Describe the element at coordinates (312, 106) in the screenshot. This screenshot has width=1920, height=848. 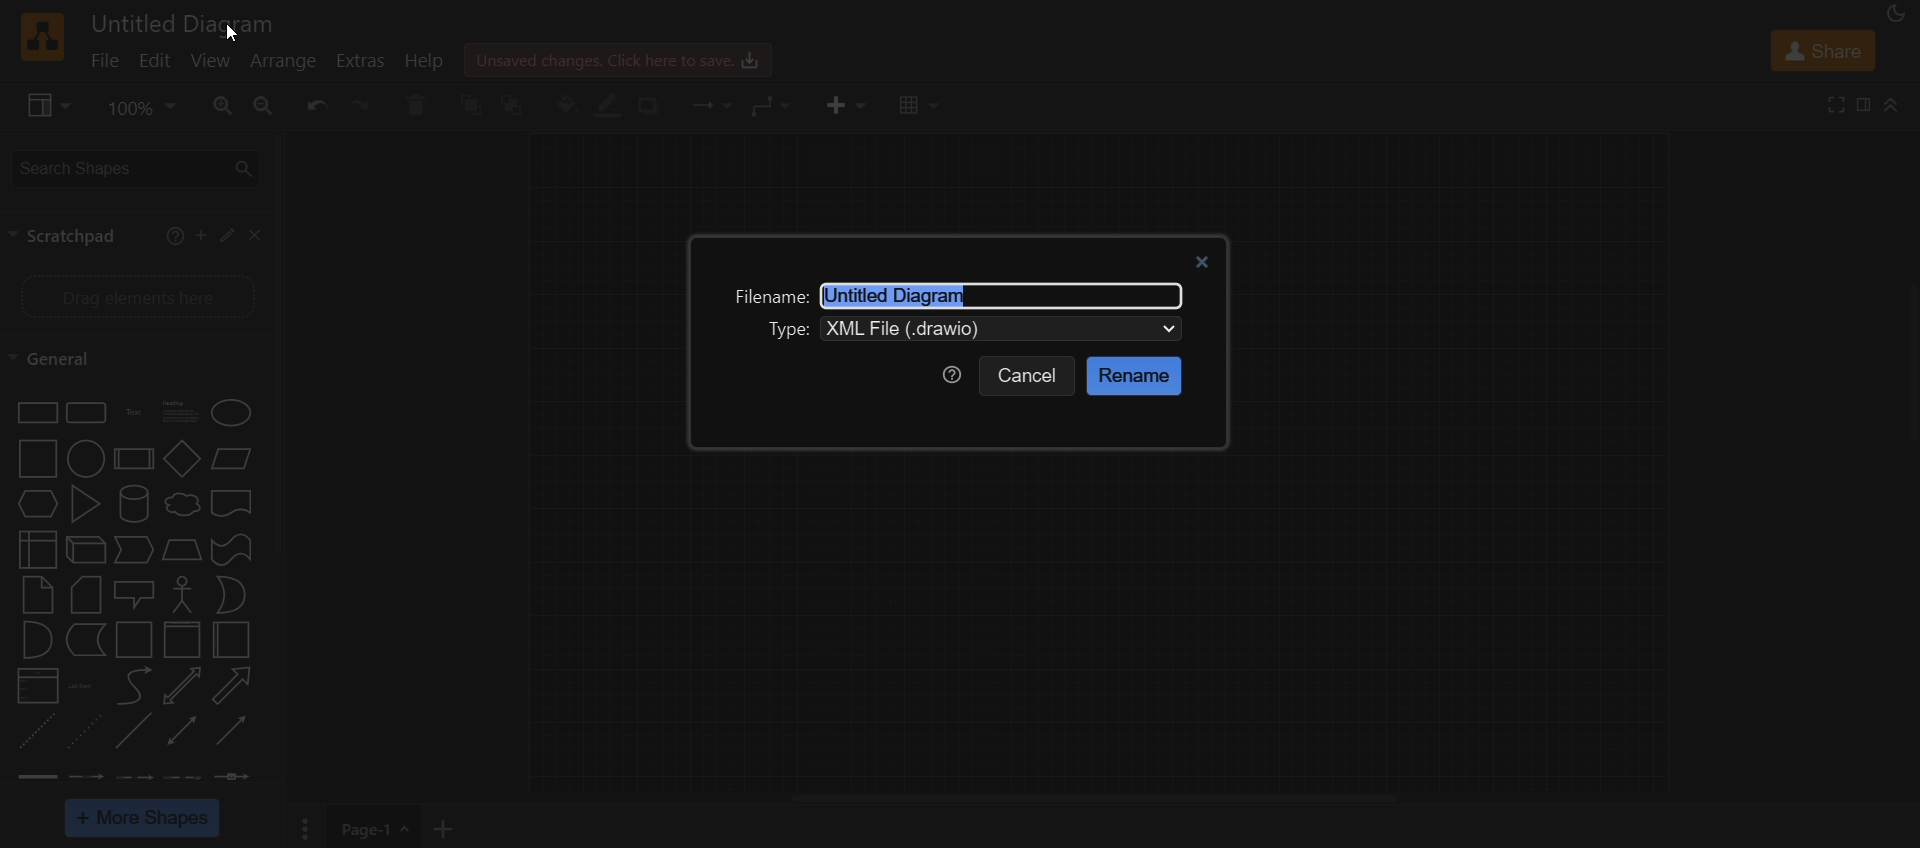
I see `undo` at that location.